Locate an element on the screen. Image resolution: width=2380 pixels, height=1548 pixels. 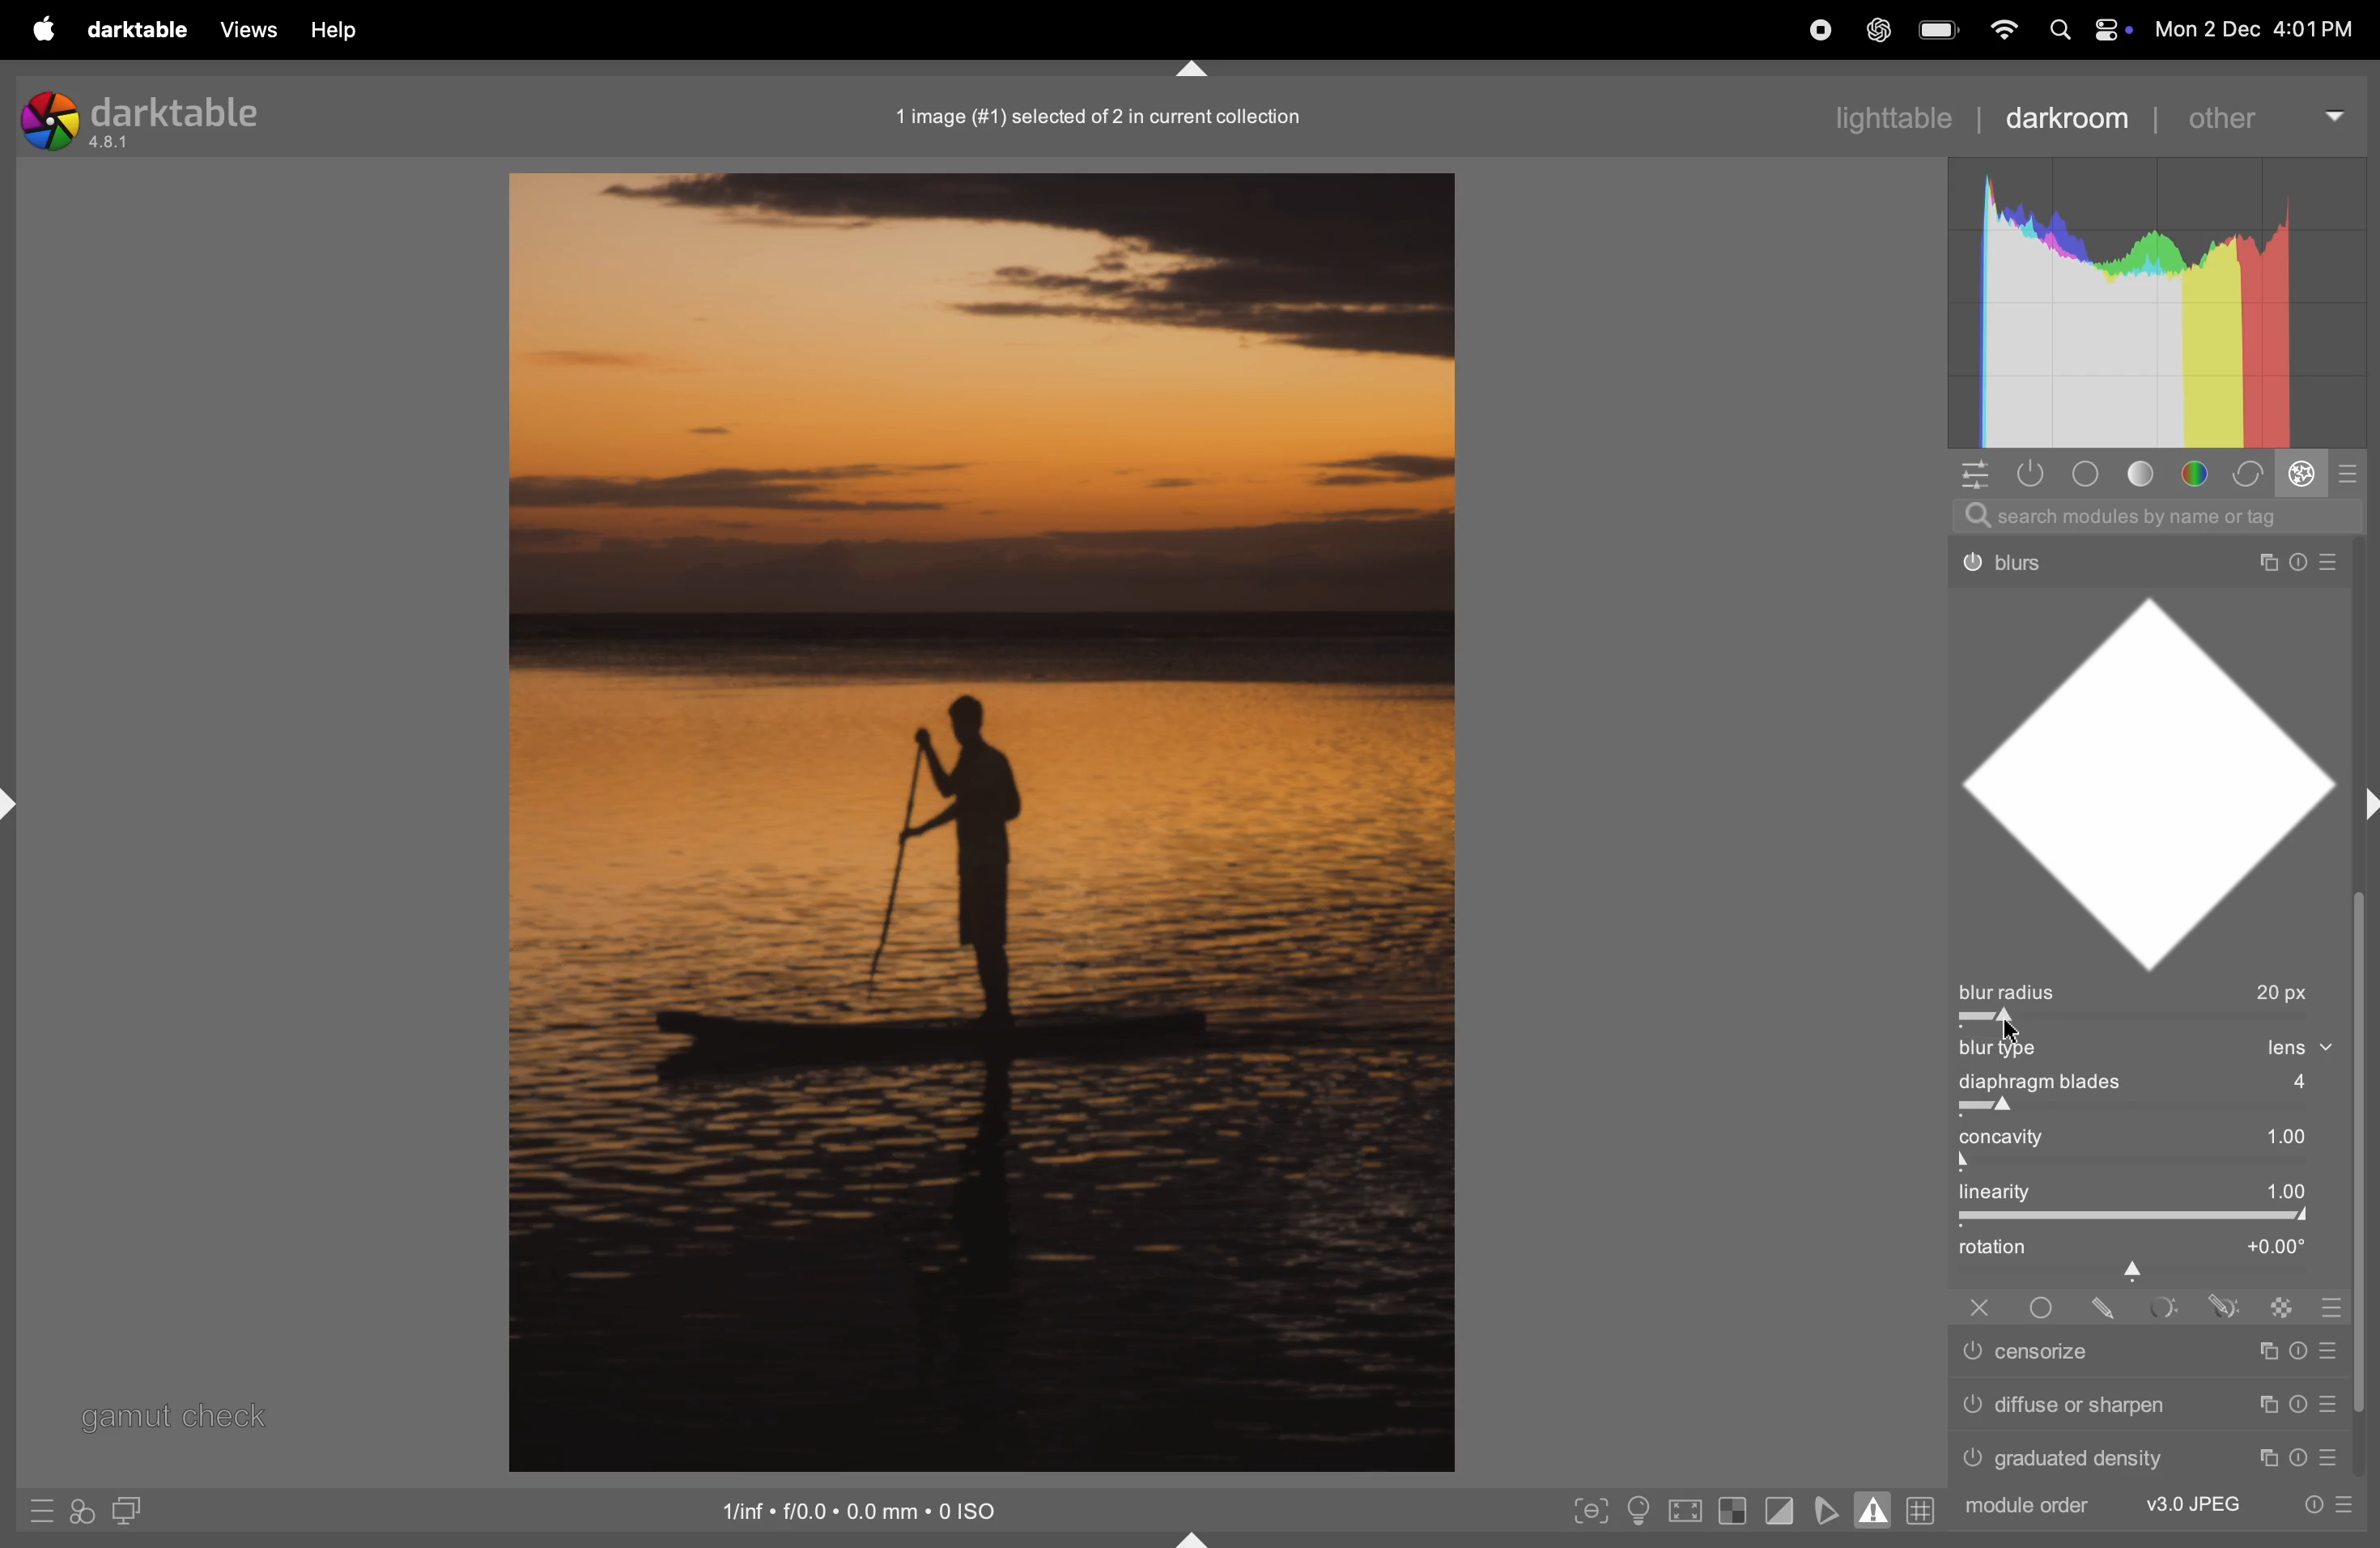
apple widgets is located at coordinates (2084, 29).